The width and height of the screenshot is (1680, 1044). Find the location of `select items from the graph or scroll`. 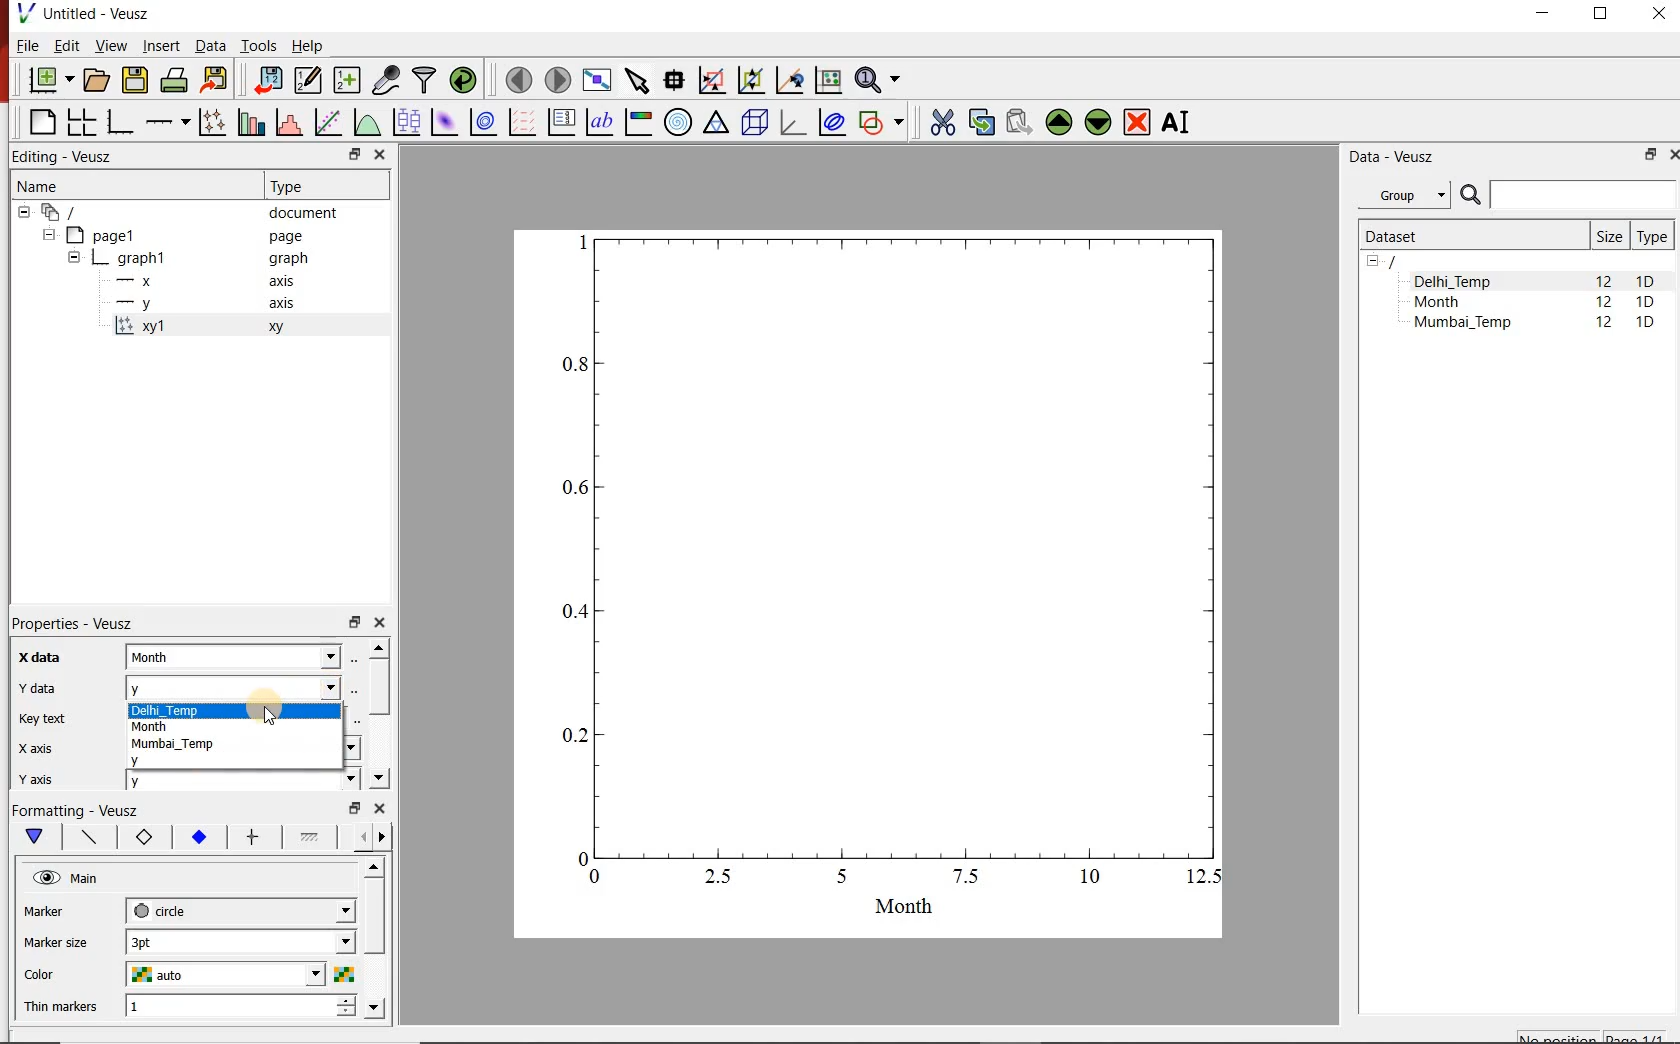

select items from the graph or scroll is located at coordinates (639, 81).